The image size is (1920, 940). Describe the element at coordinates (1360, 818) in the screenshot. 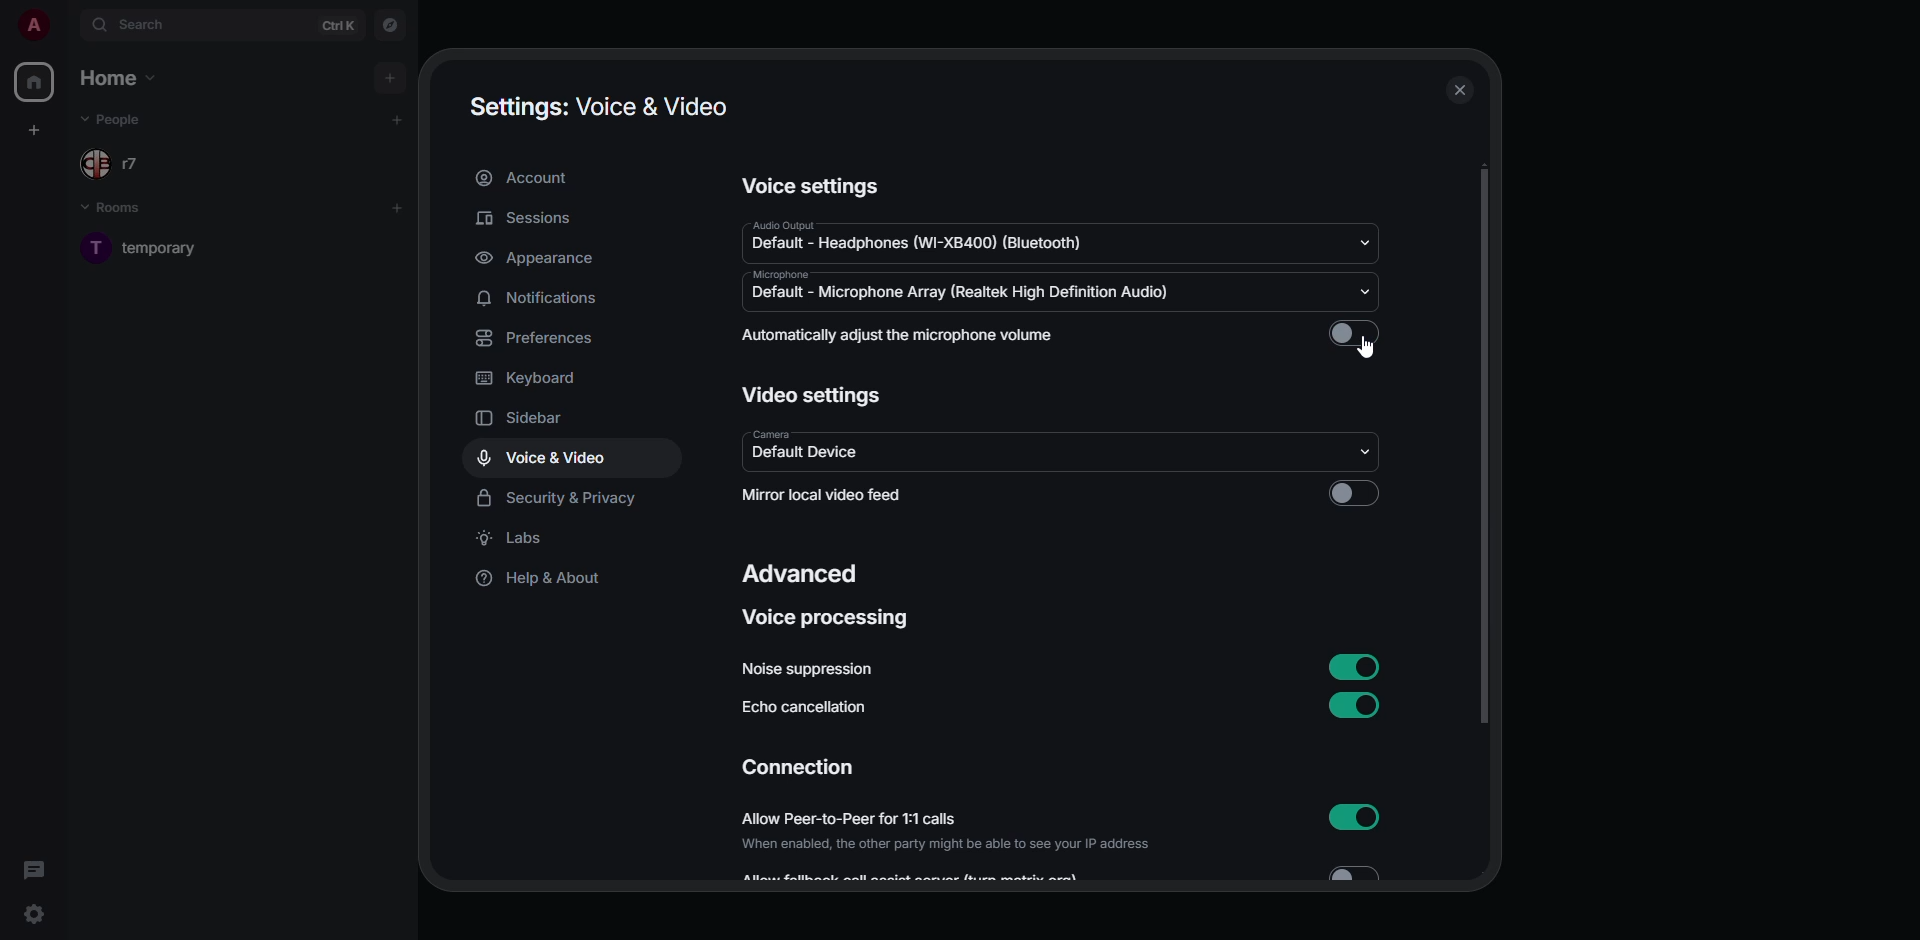

I see `enabled` at that location.